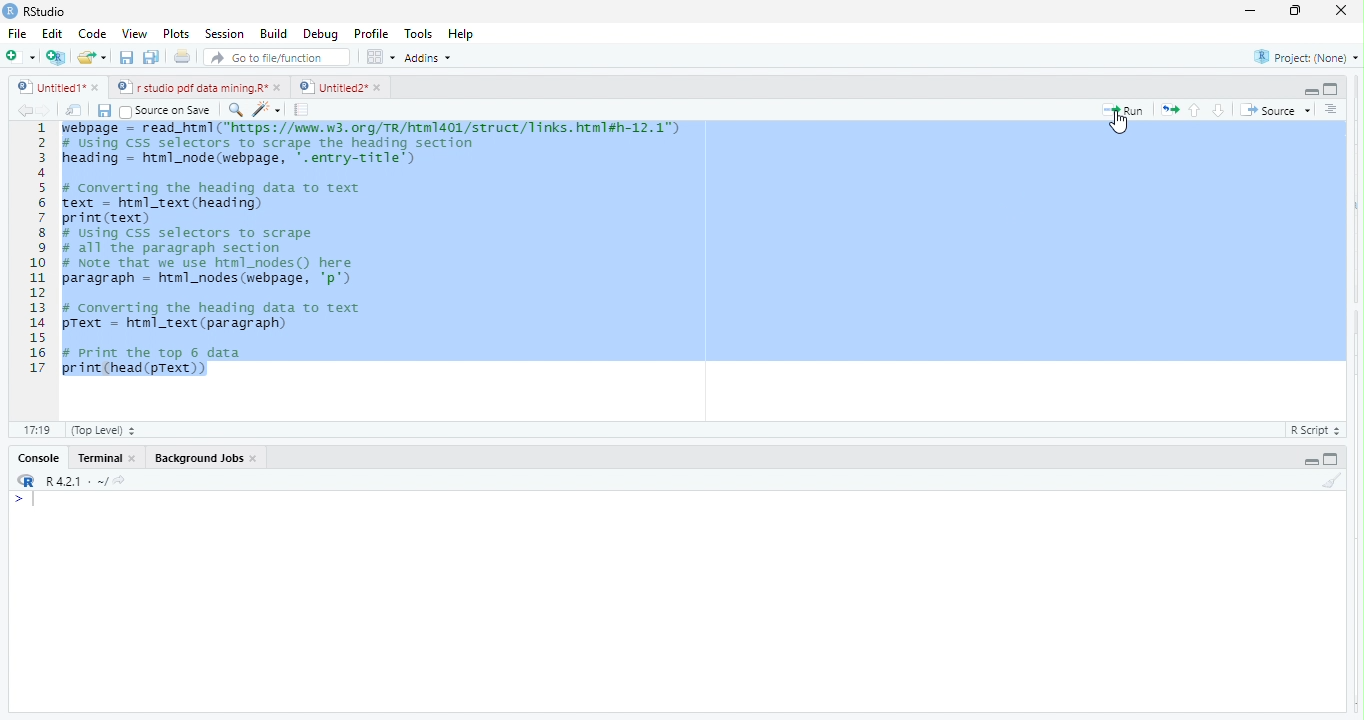 This screenshot has height=720, width=1364. I want to click on minimize, so click(1292, 13).